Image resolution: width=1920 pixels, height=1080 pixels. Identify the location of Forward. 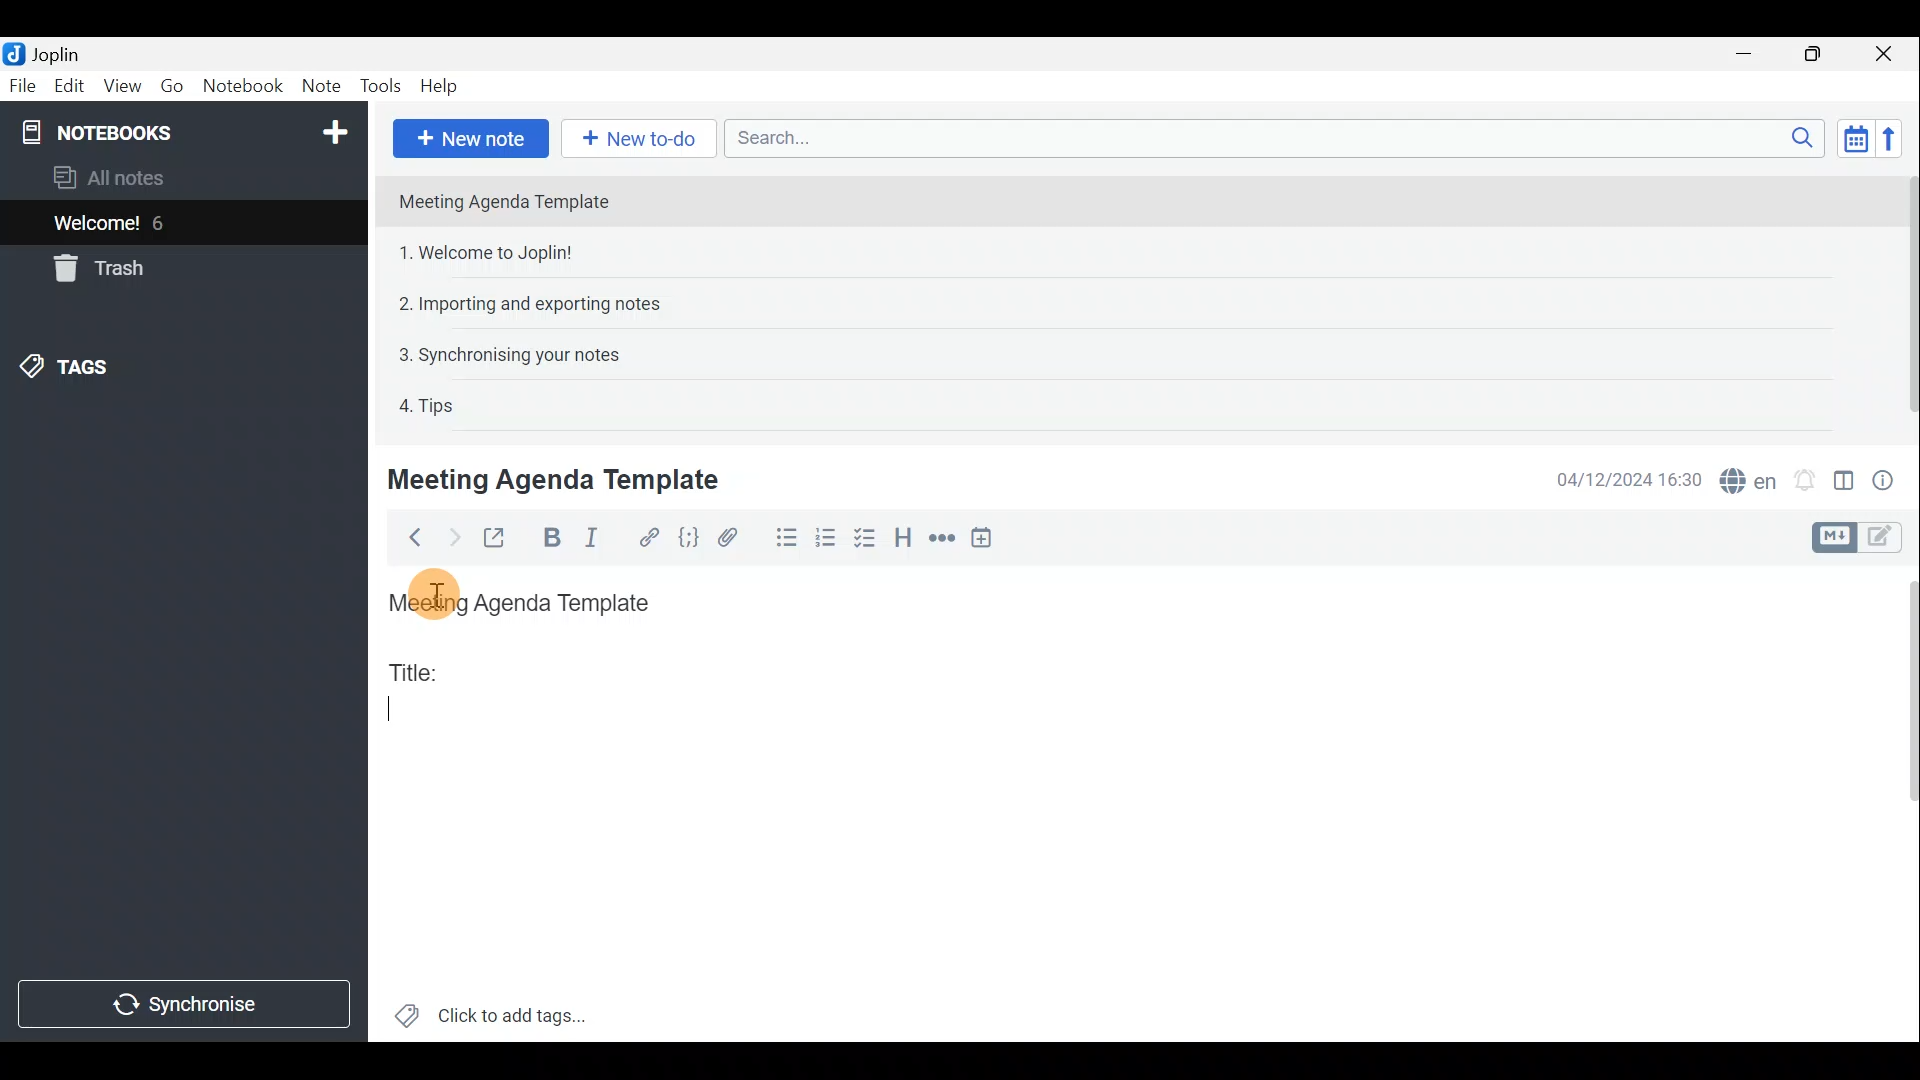
(451, 537).